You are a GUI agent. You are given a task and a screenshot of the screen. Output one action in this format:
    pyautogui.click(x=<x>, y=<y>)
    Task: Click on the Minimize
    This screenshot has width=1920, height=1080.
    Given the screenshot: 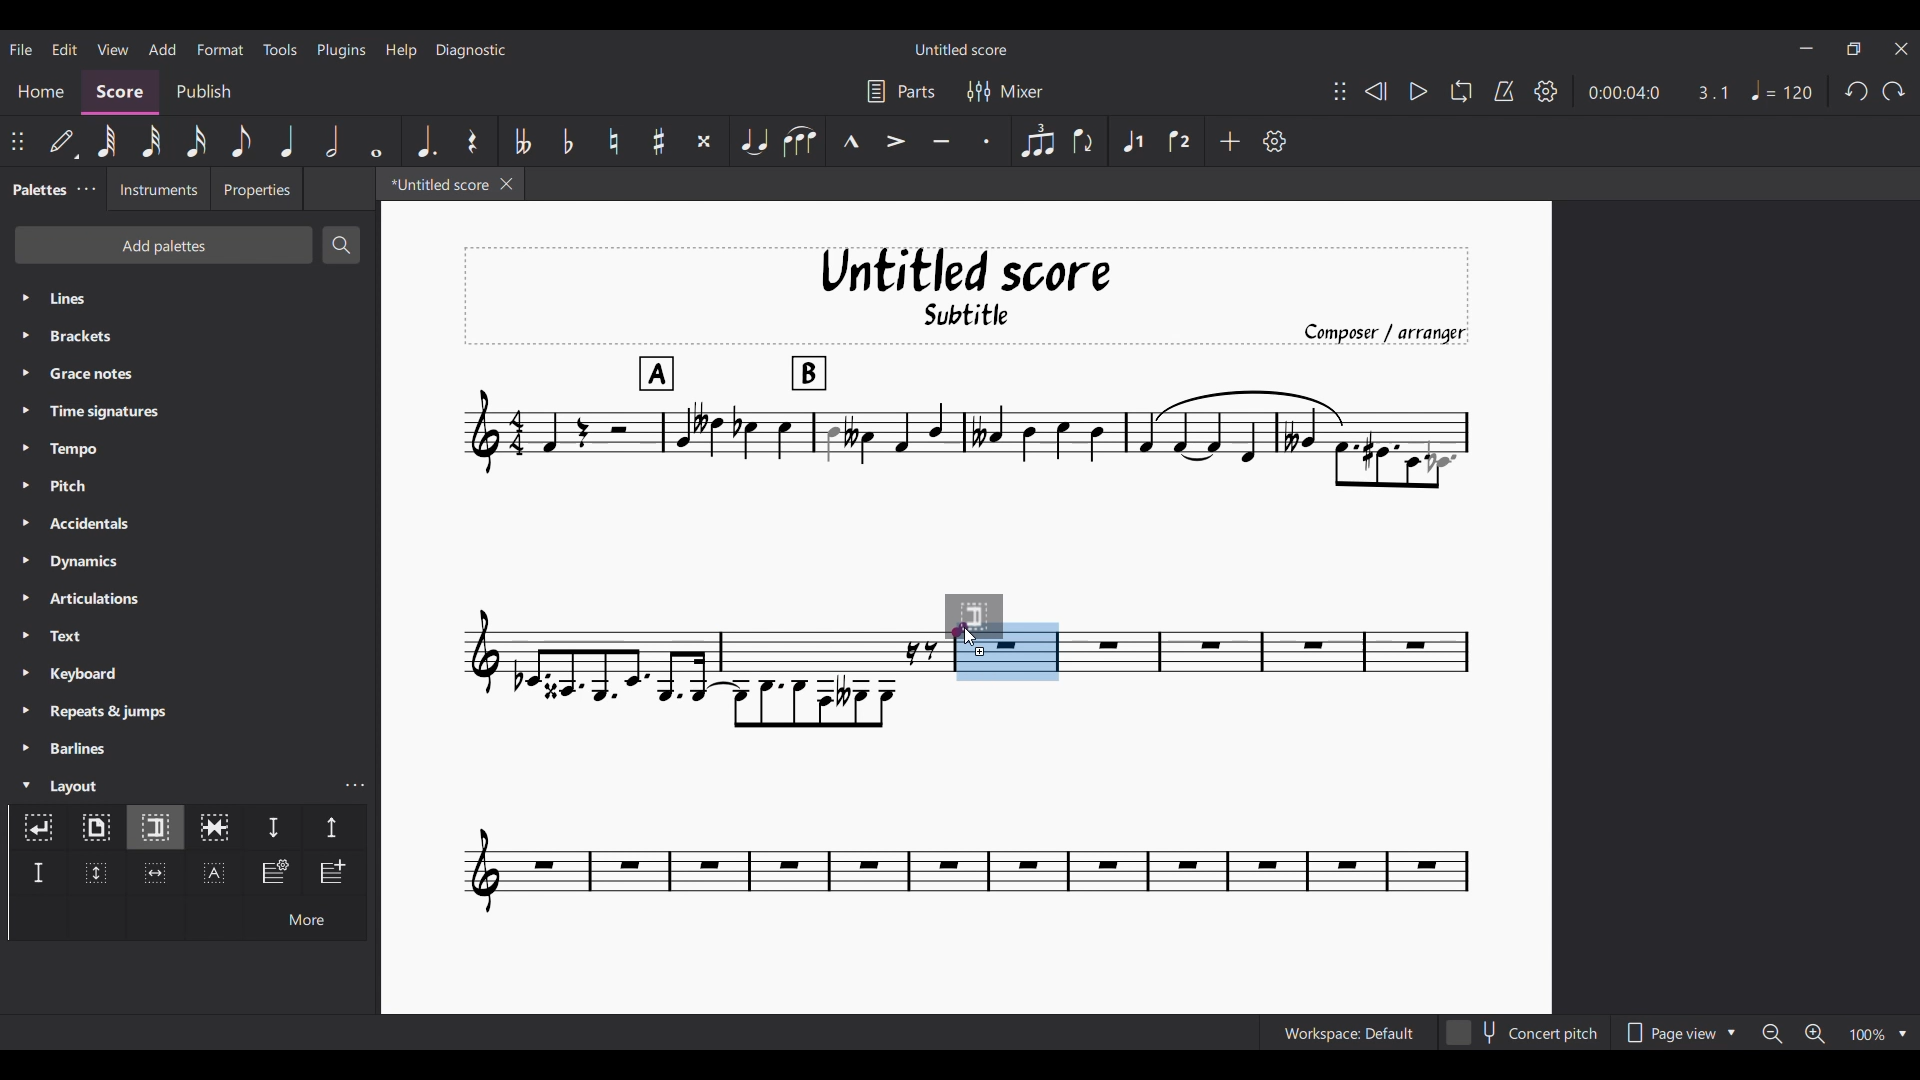 What is the action you would take?
    pyautogui.click(x=1807, y=48)
    